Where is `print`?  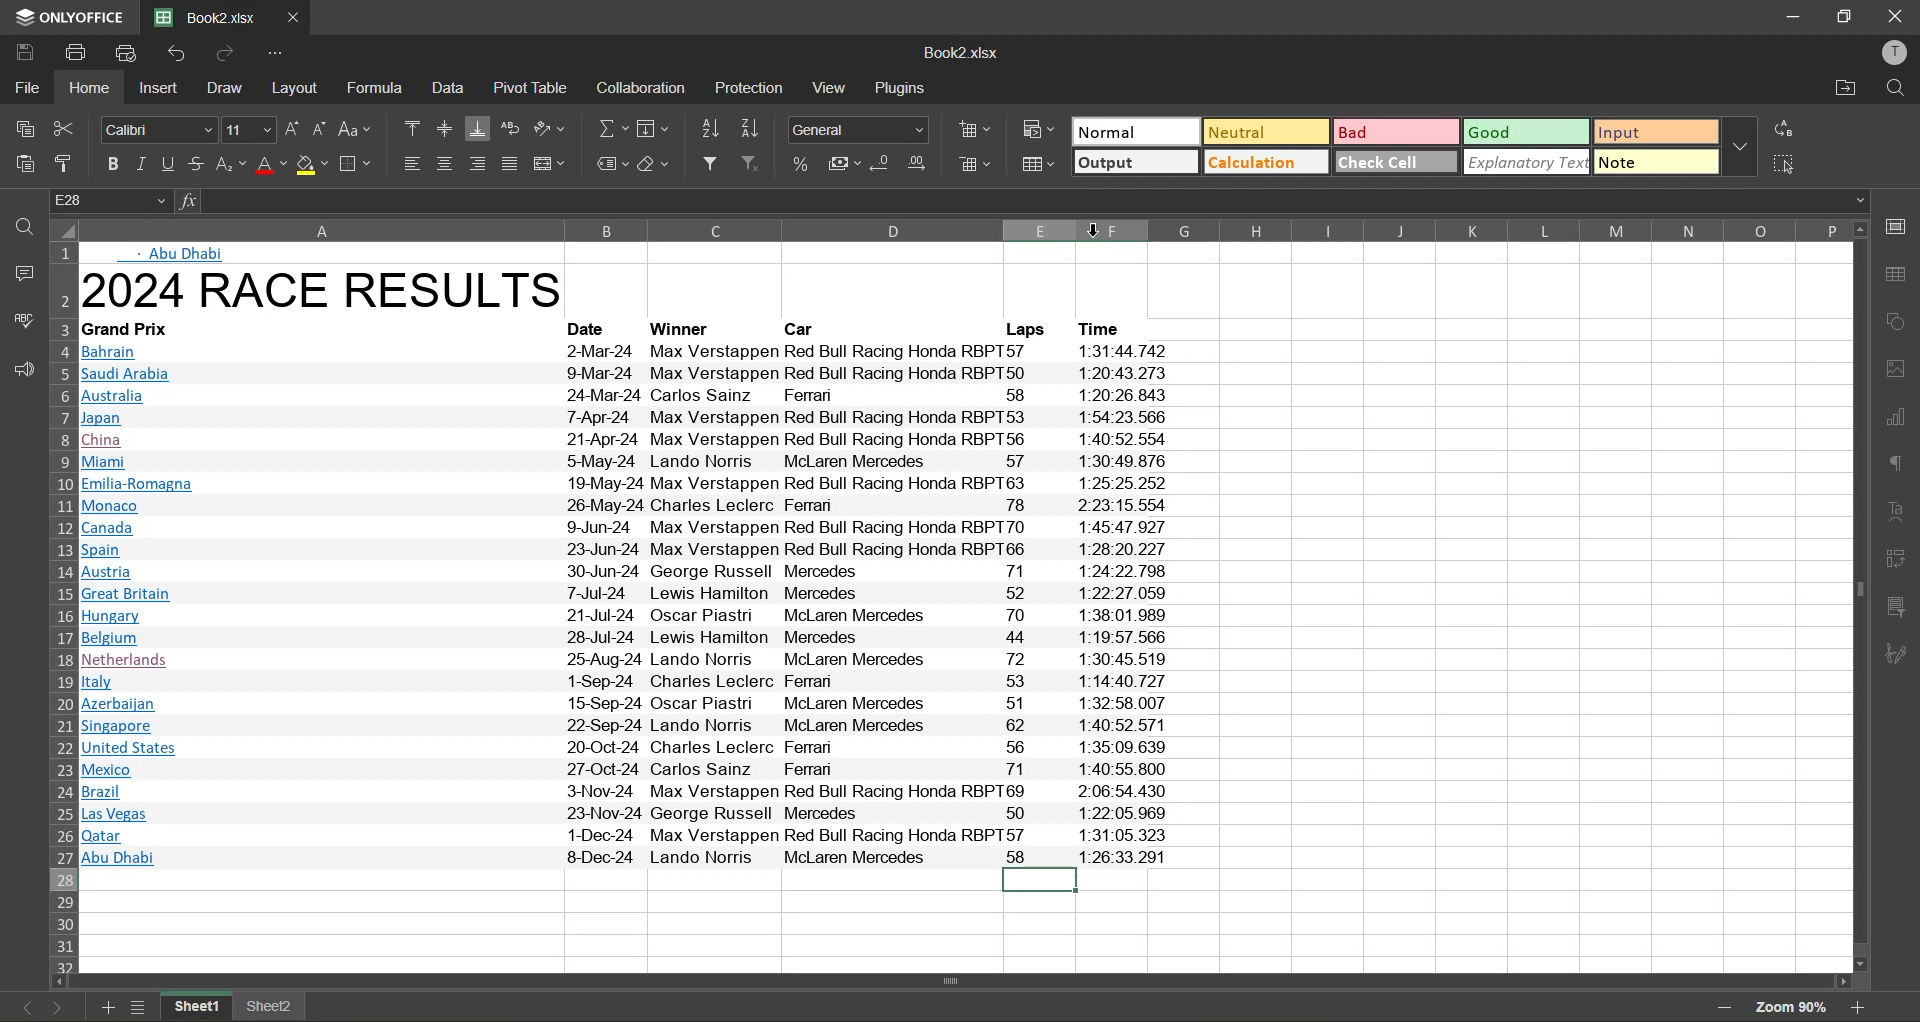 print is located at coordinates (77, 53).